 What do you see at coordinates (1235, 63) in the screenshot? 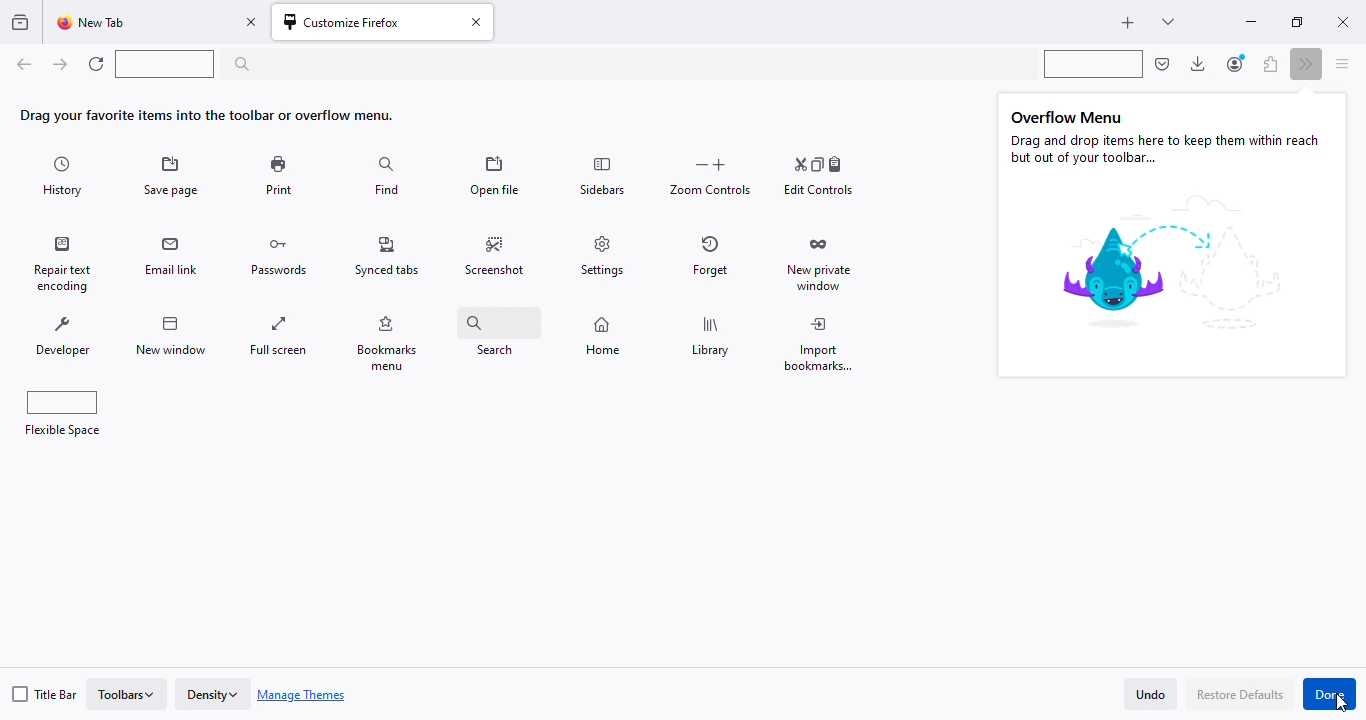
I see `account` at bounding box center [1235, 63].